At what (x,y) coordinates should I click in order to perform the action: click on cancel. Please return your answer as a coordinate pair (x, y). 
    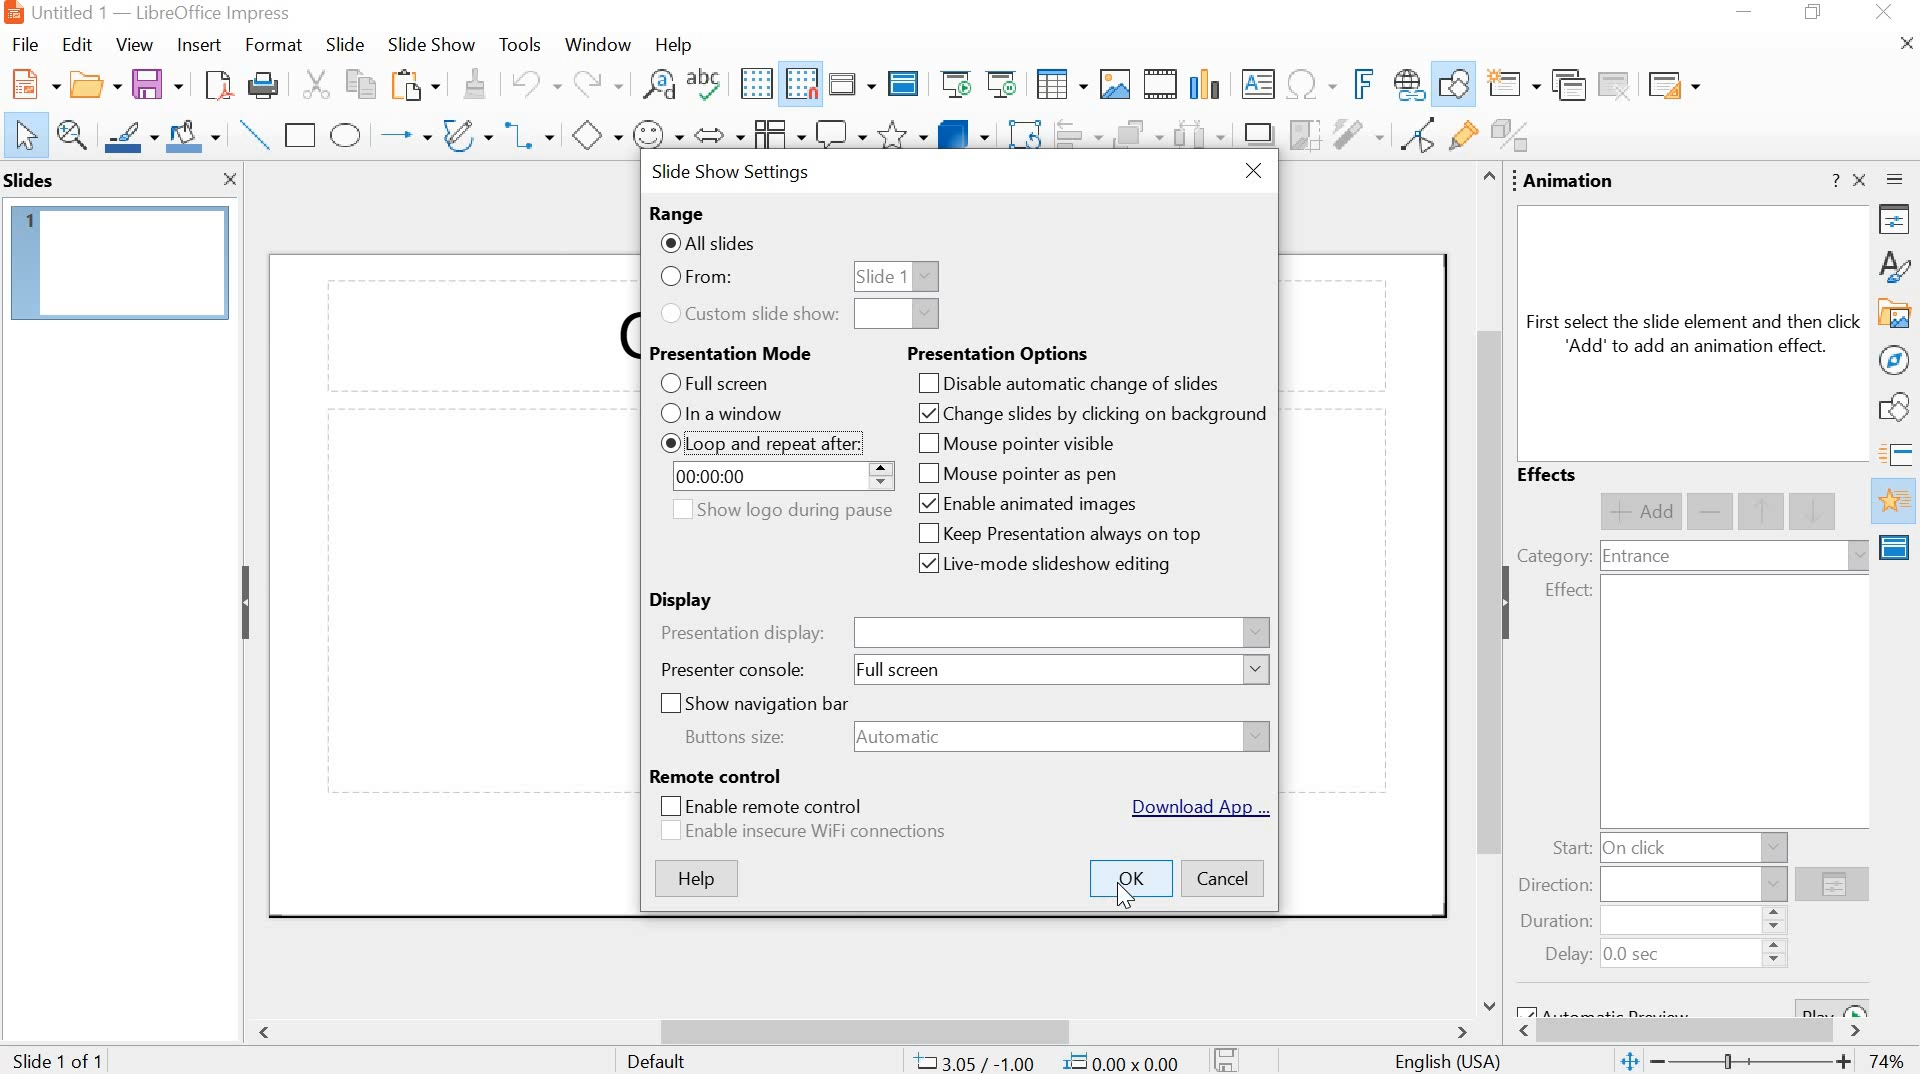
    Looking at the image, I should click on (1223, 881).